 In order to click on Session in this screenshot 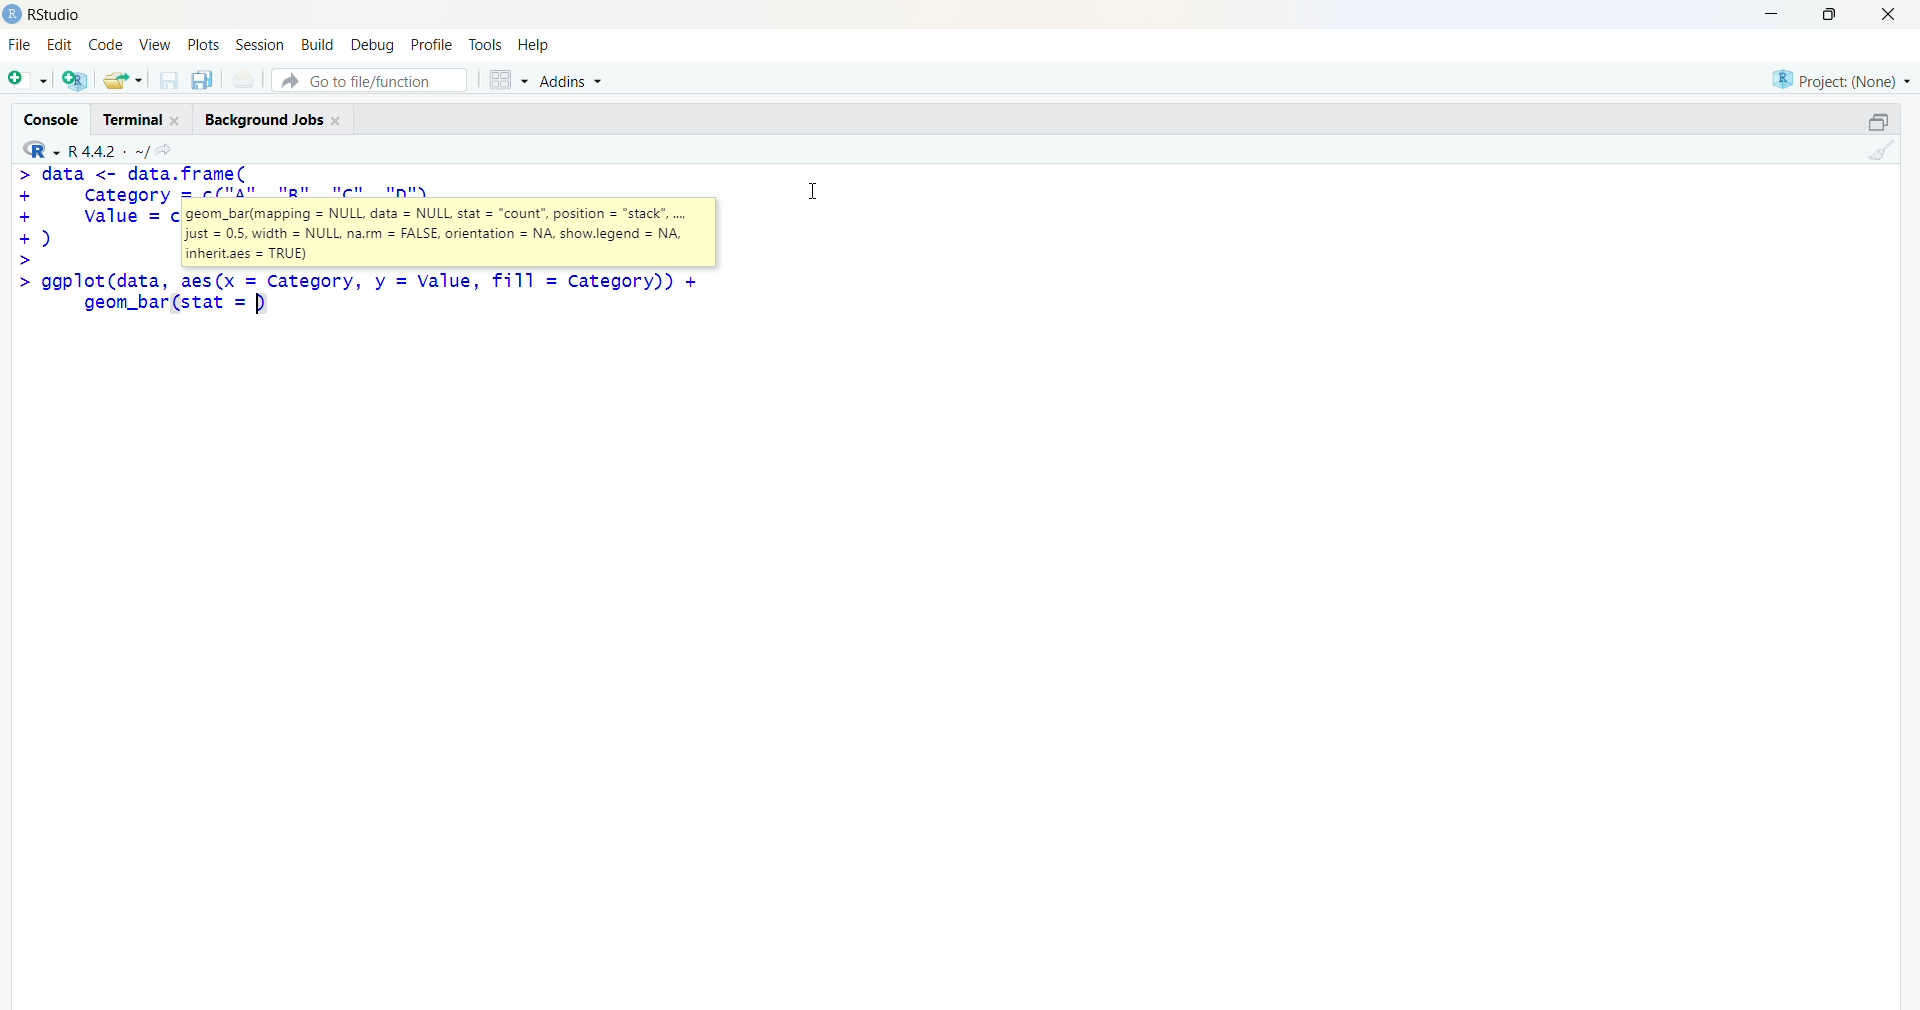, I will do `click(260, 45)`.